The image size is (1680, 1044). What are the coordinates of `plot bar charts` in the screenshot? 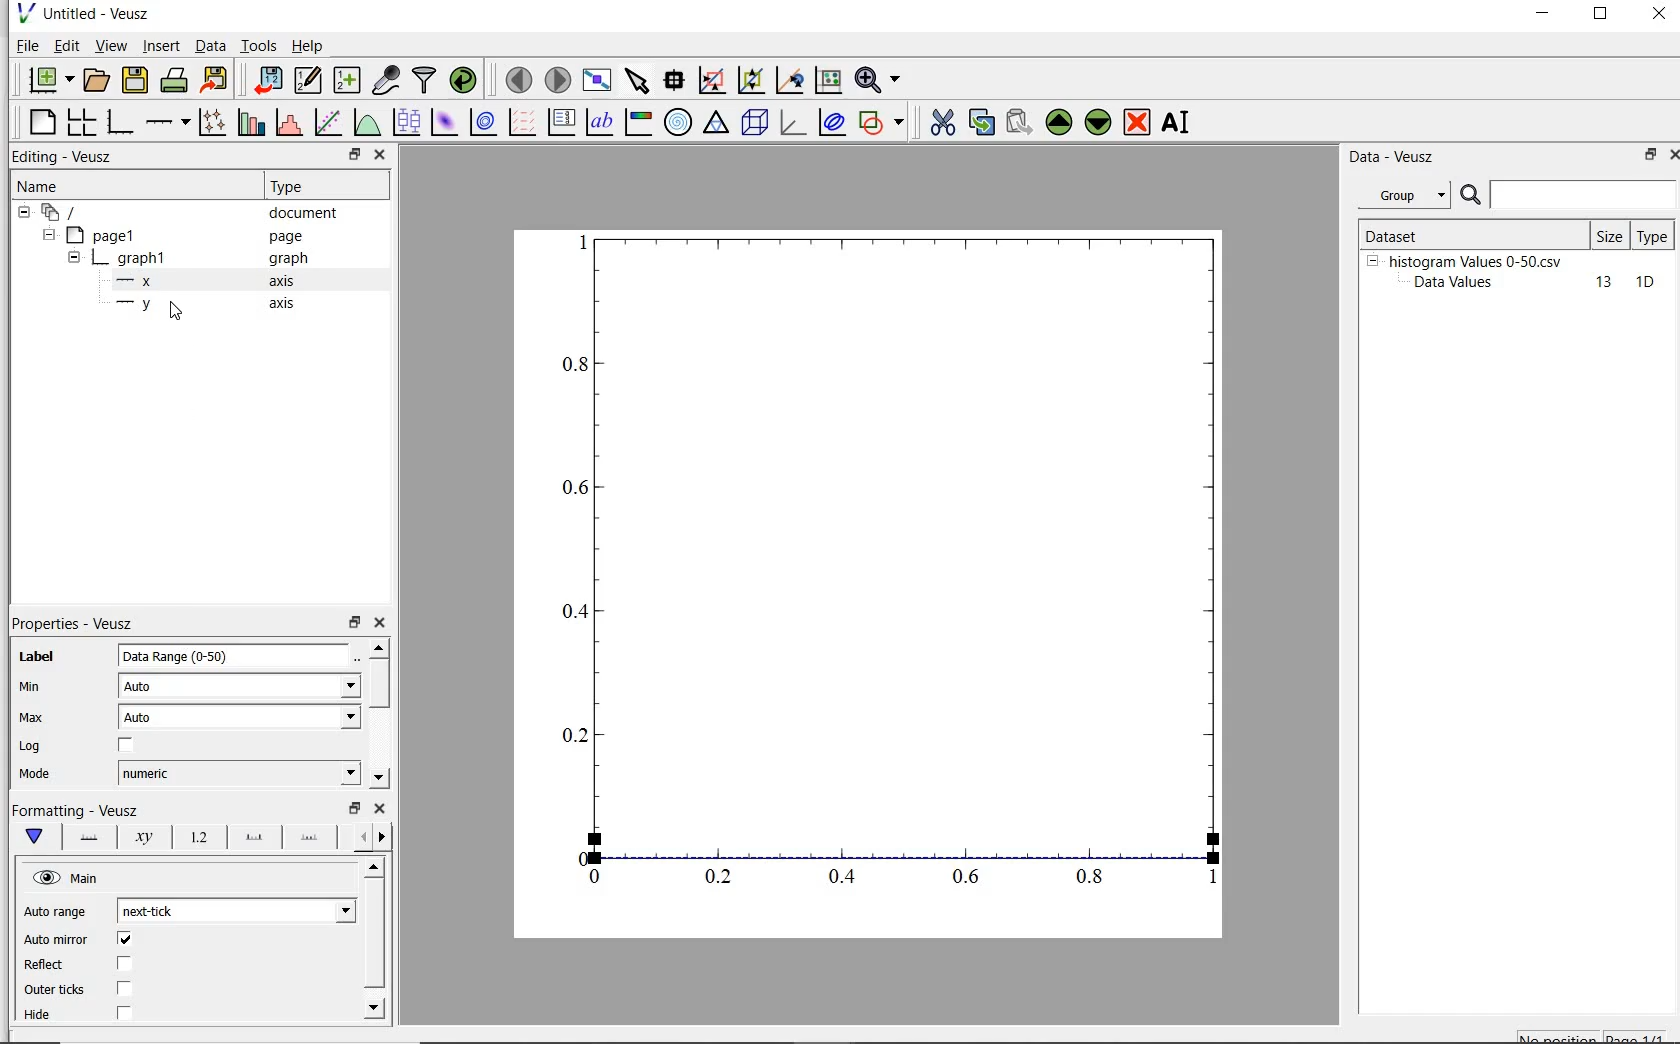 It's located at (251, 121).